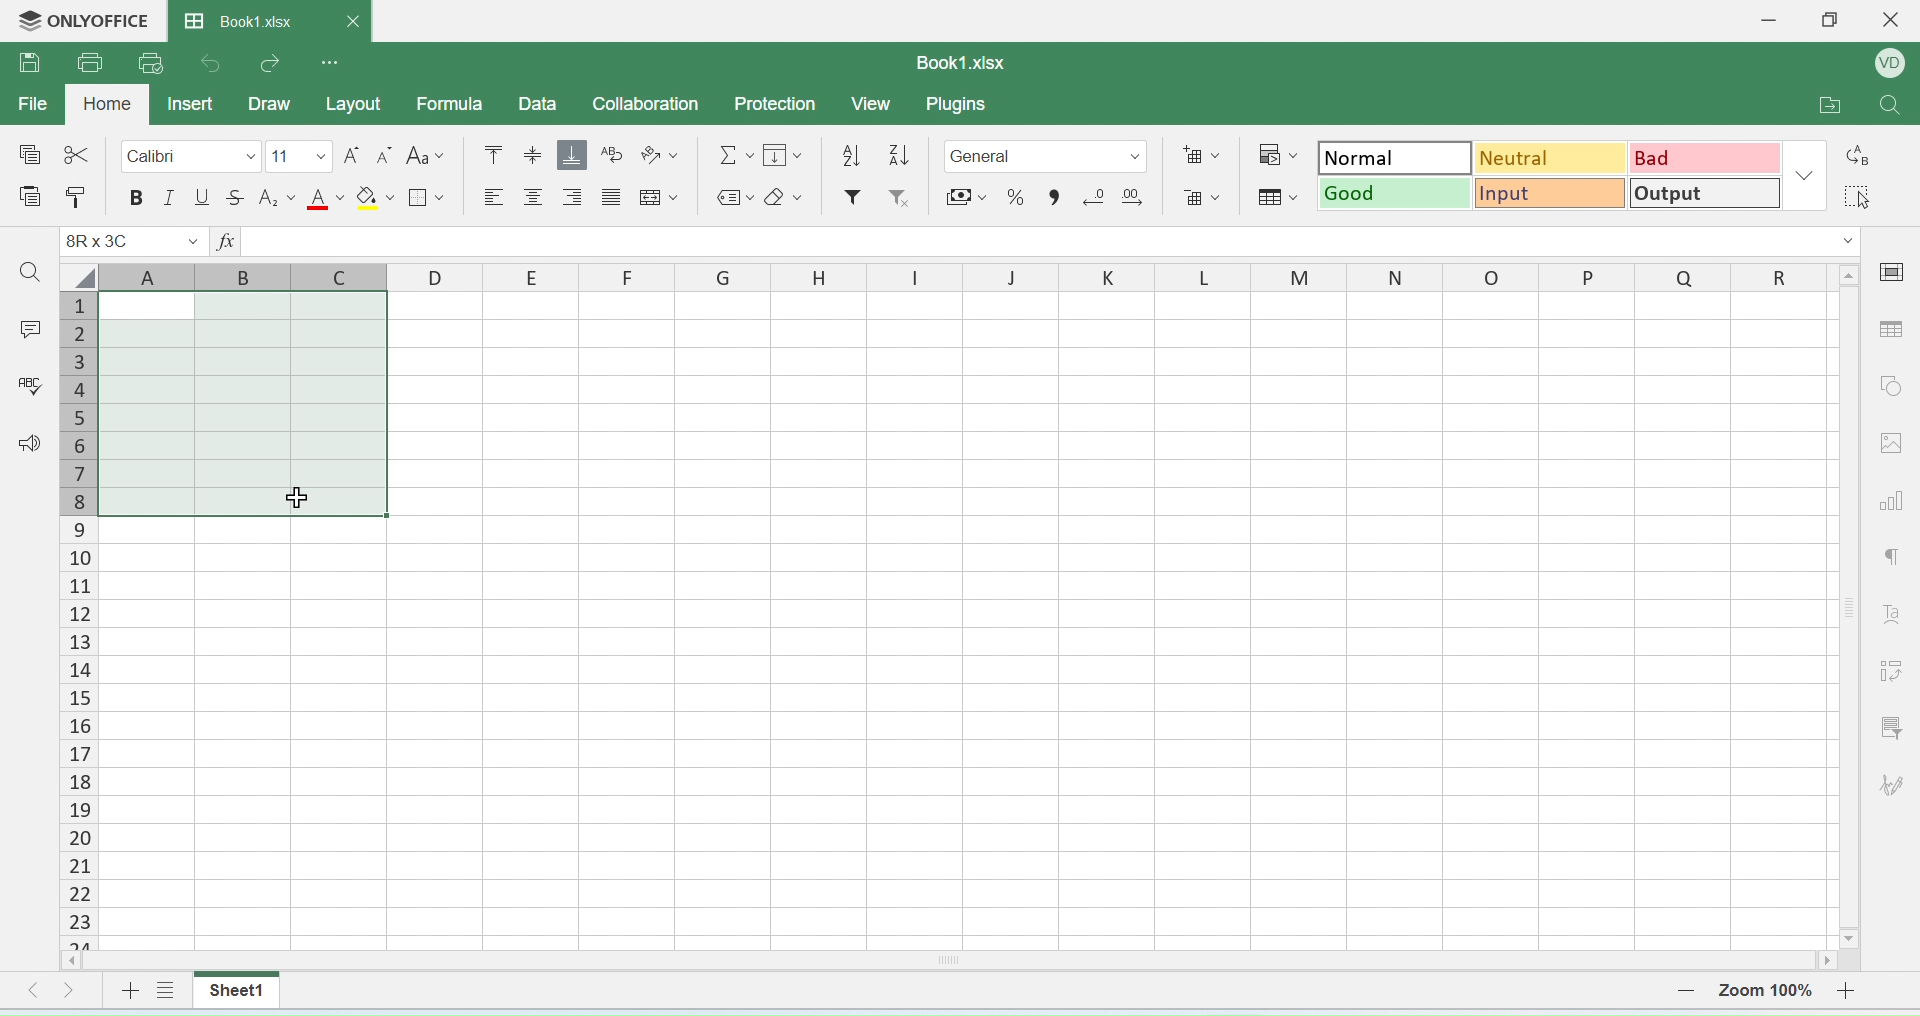 The width and height of the screenshot is (1920, 1016). Describe the element at coordinates (1845, 990) in the screenshot. I see `zoom in` at that location.